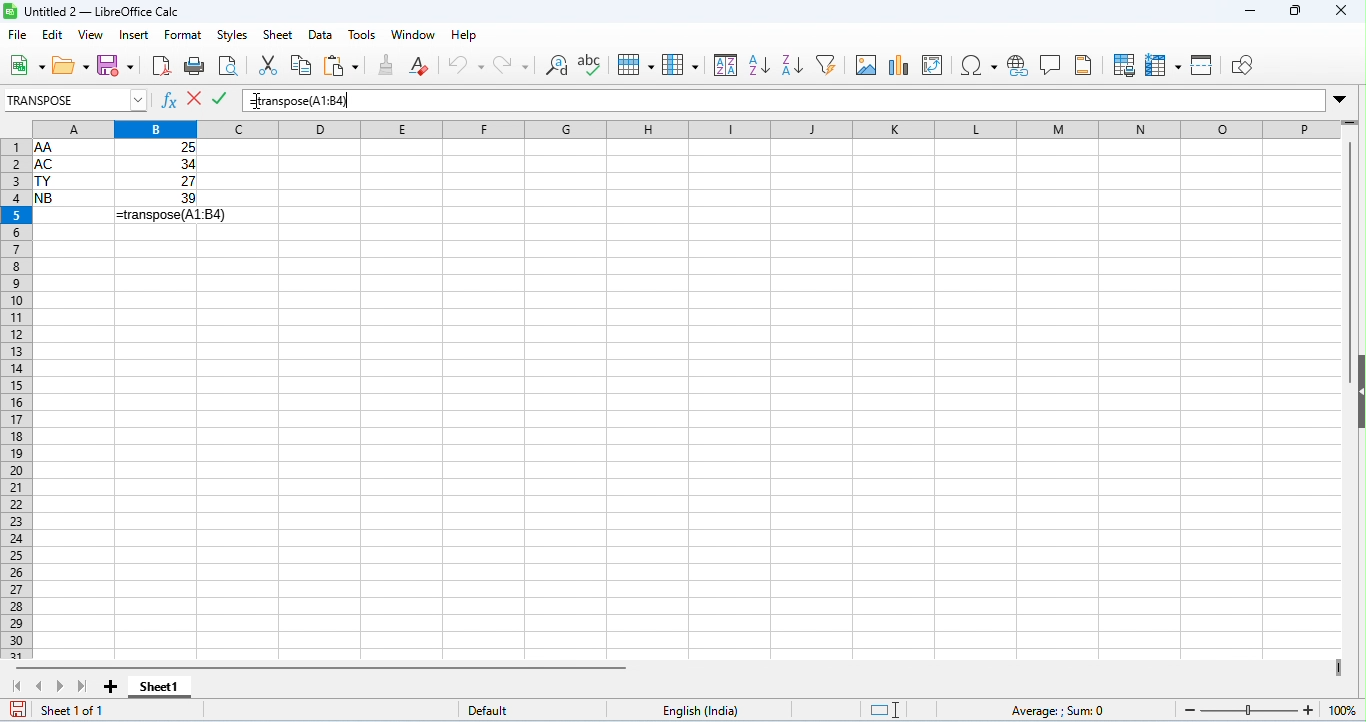 The image size is (1366, 722). I want to click on accept, so click(221, 97).